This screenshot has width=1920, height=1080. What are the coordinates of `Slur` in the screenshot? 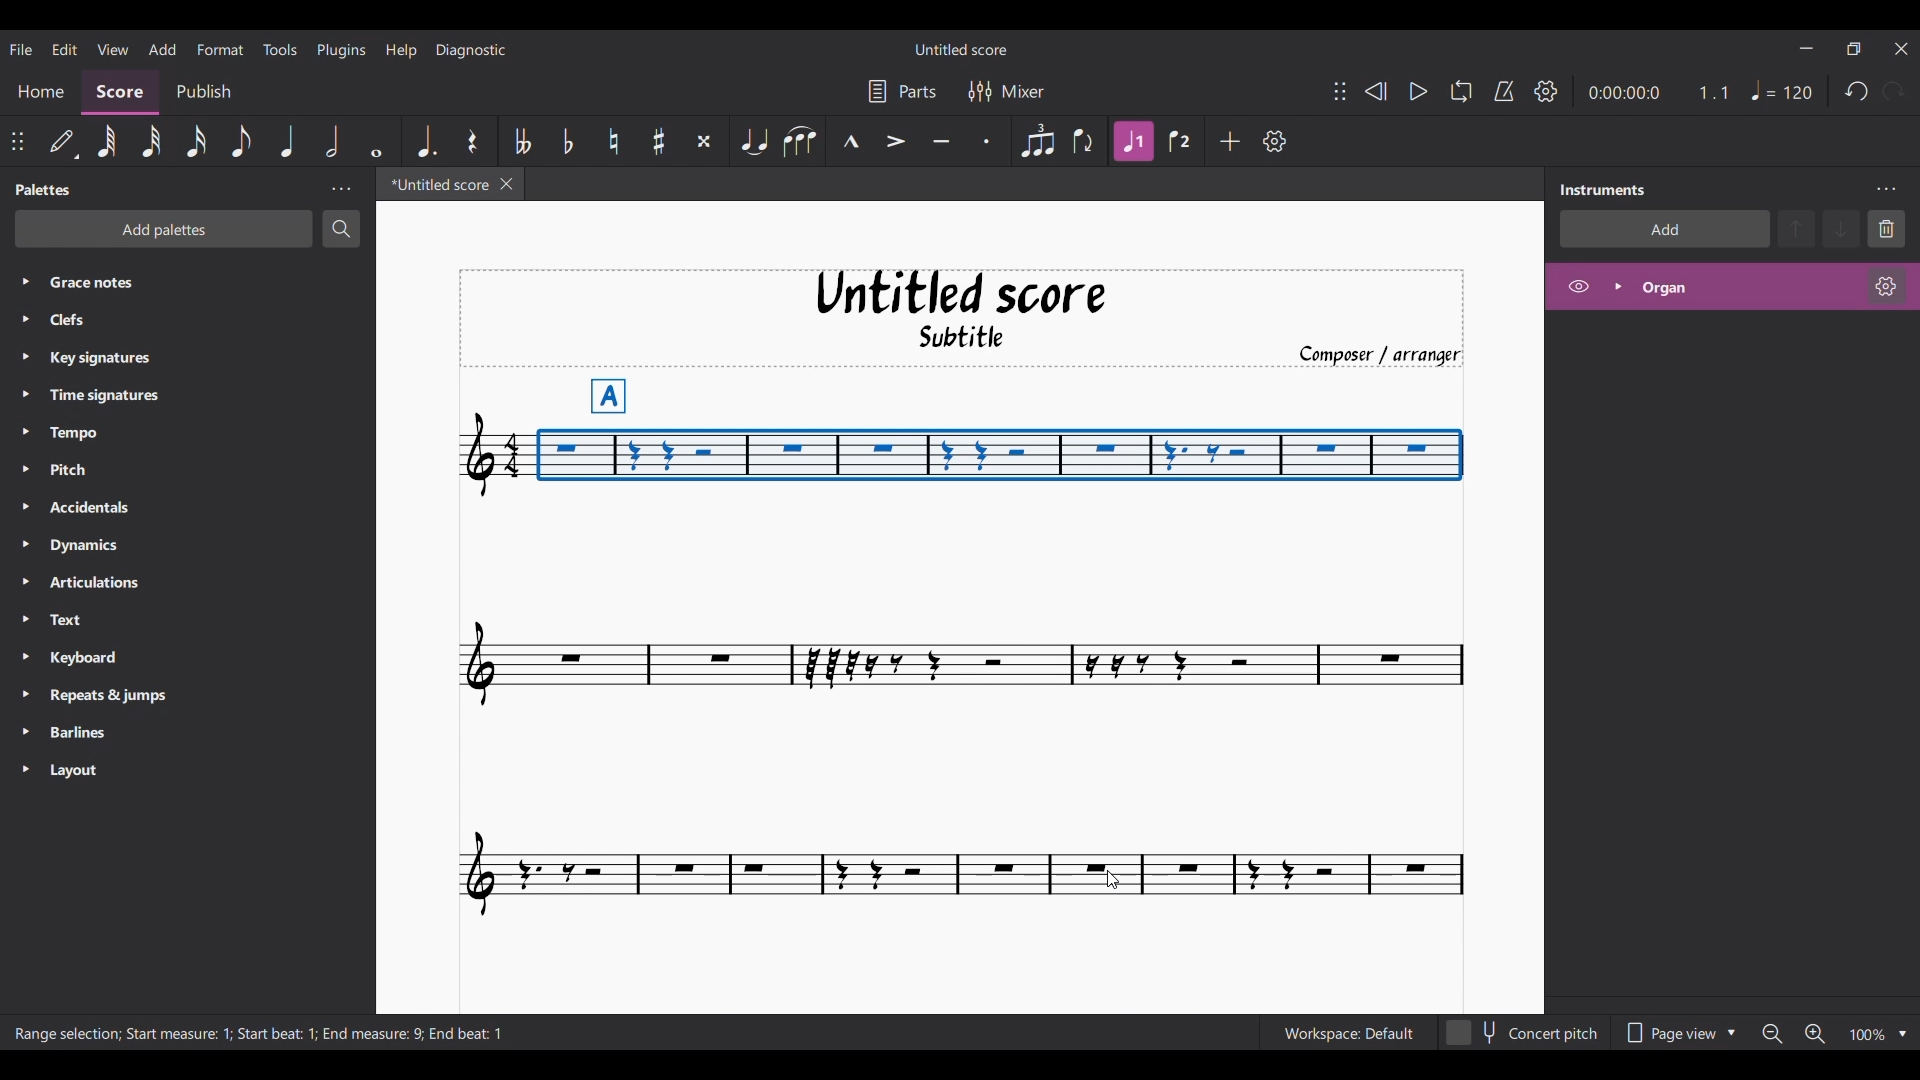 It's located at (799, 141).